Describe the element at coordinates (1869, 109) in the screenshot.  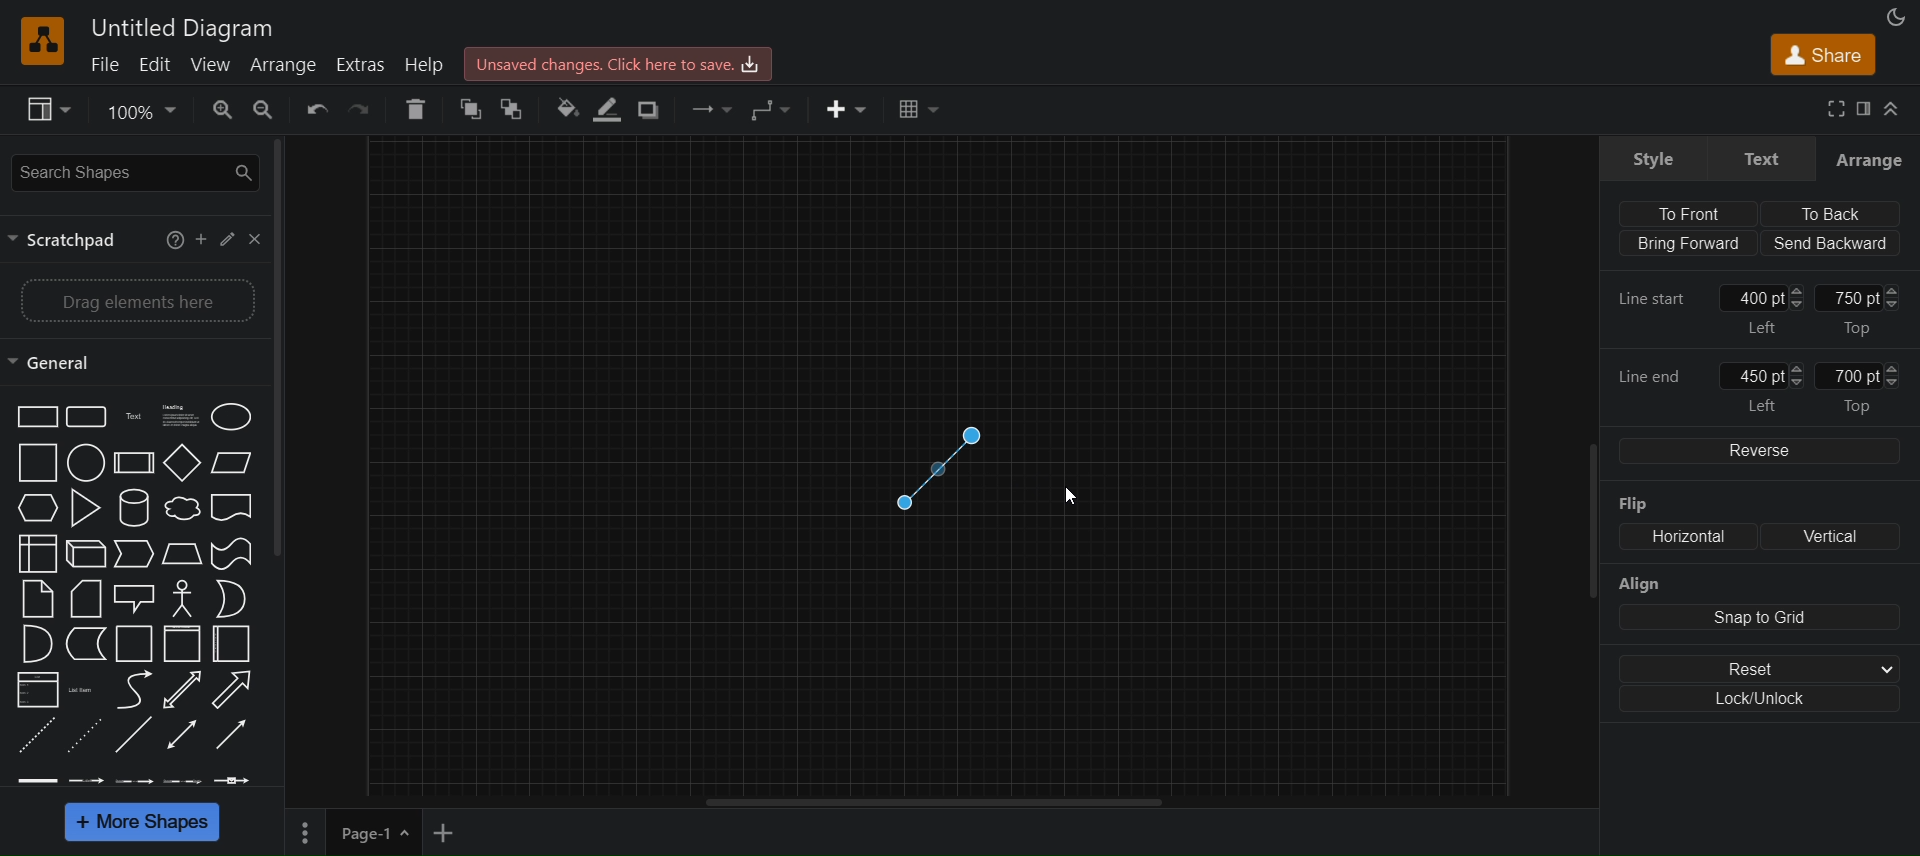
I see `format` at that location.